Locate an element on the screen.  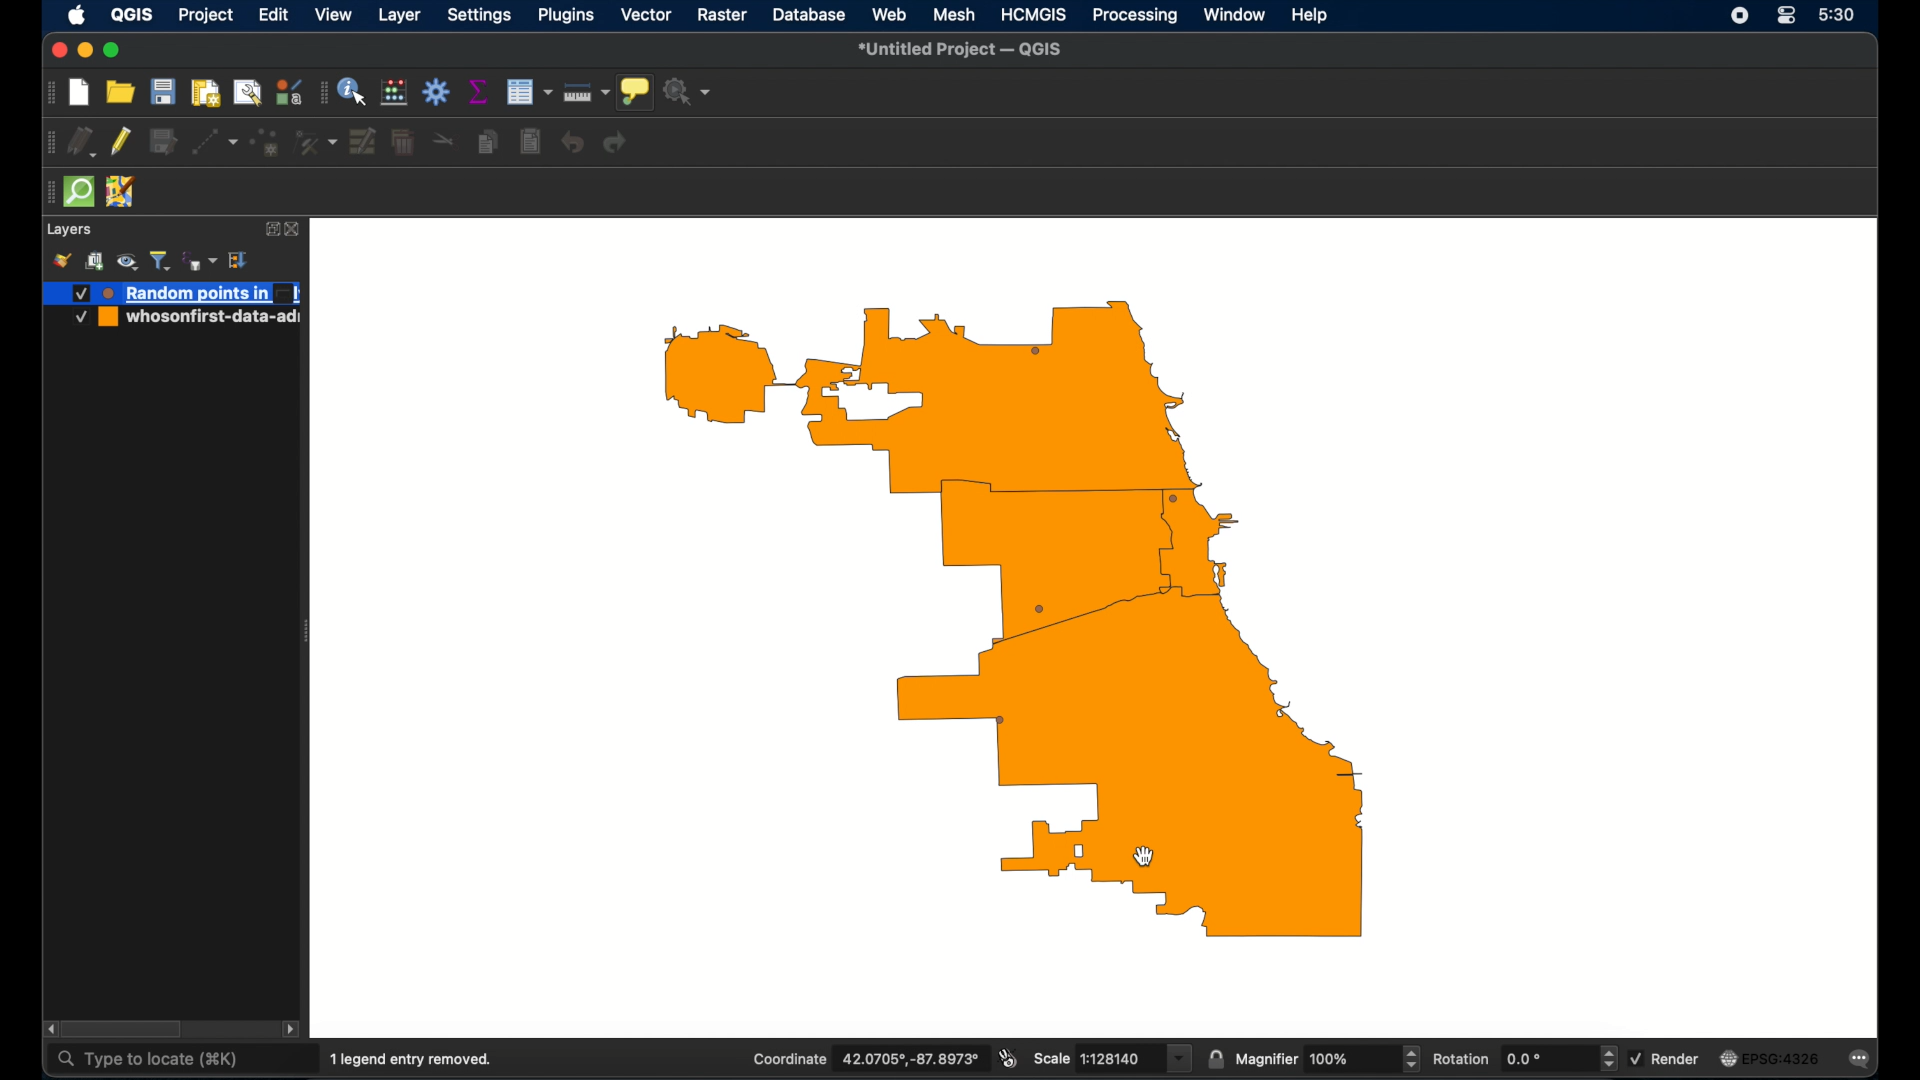
whoseonfirst-date-ad is located at coordinates (187, 323).